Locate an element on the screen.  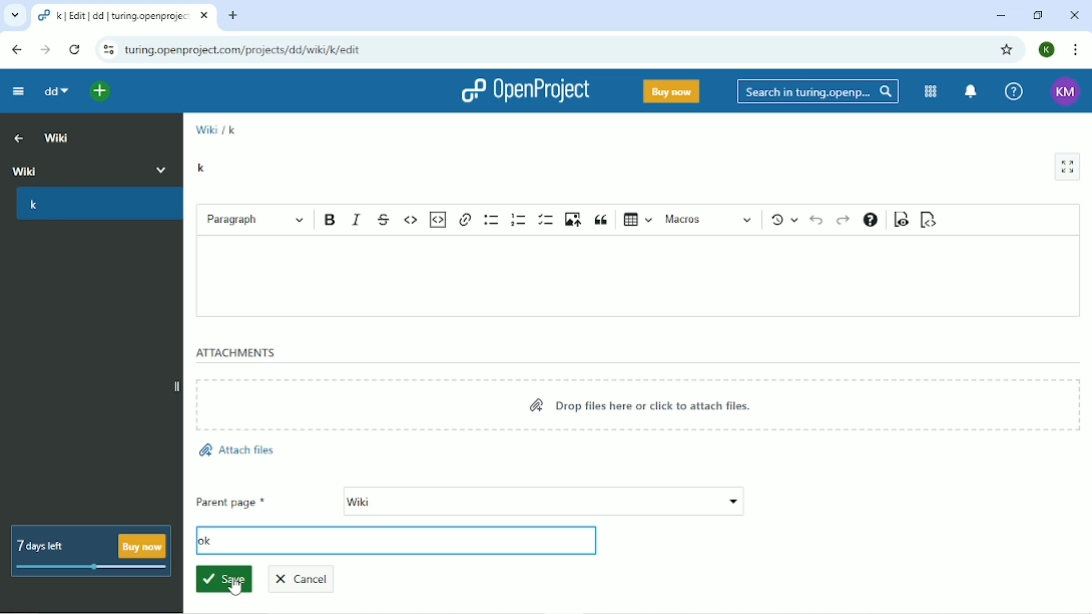
Cursor is located at coordinates (235, 585).